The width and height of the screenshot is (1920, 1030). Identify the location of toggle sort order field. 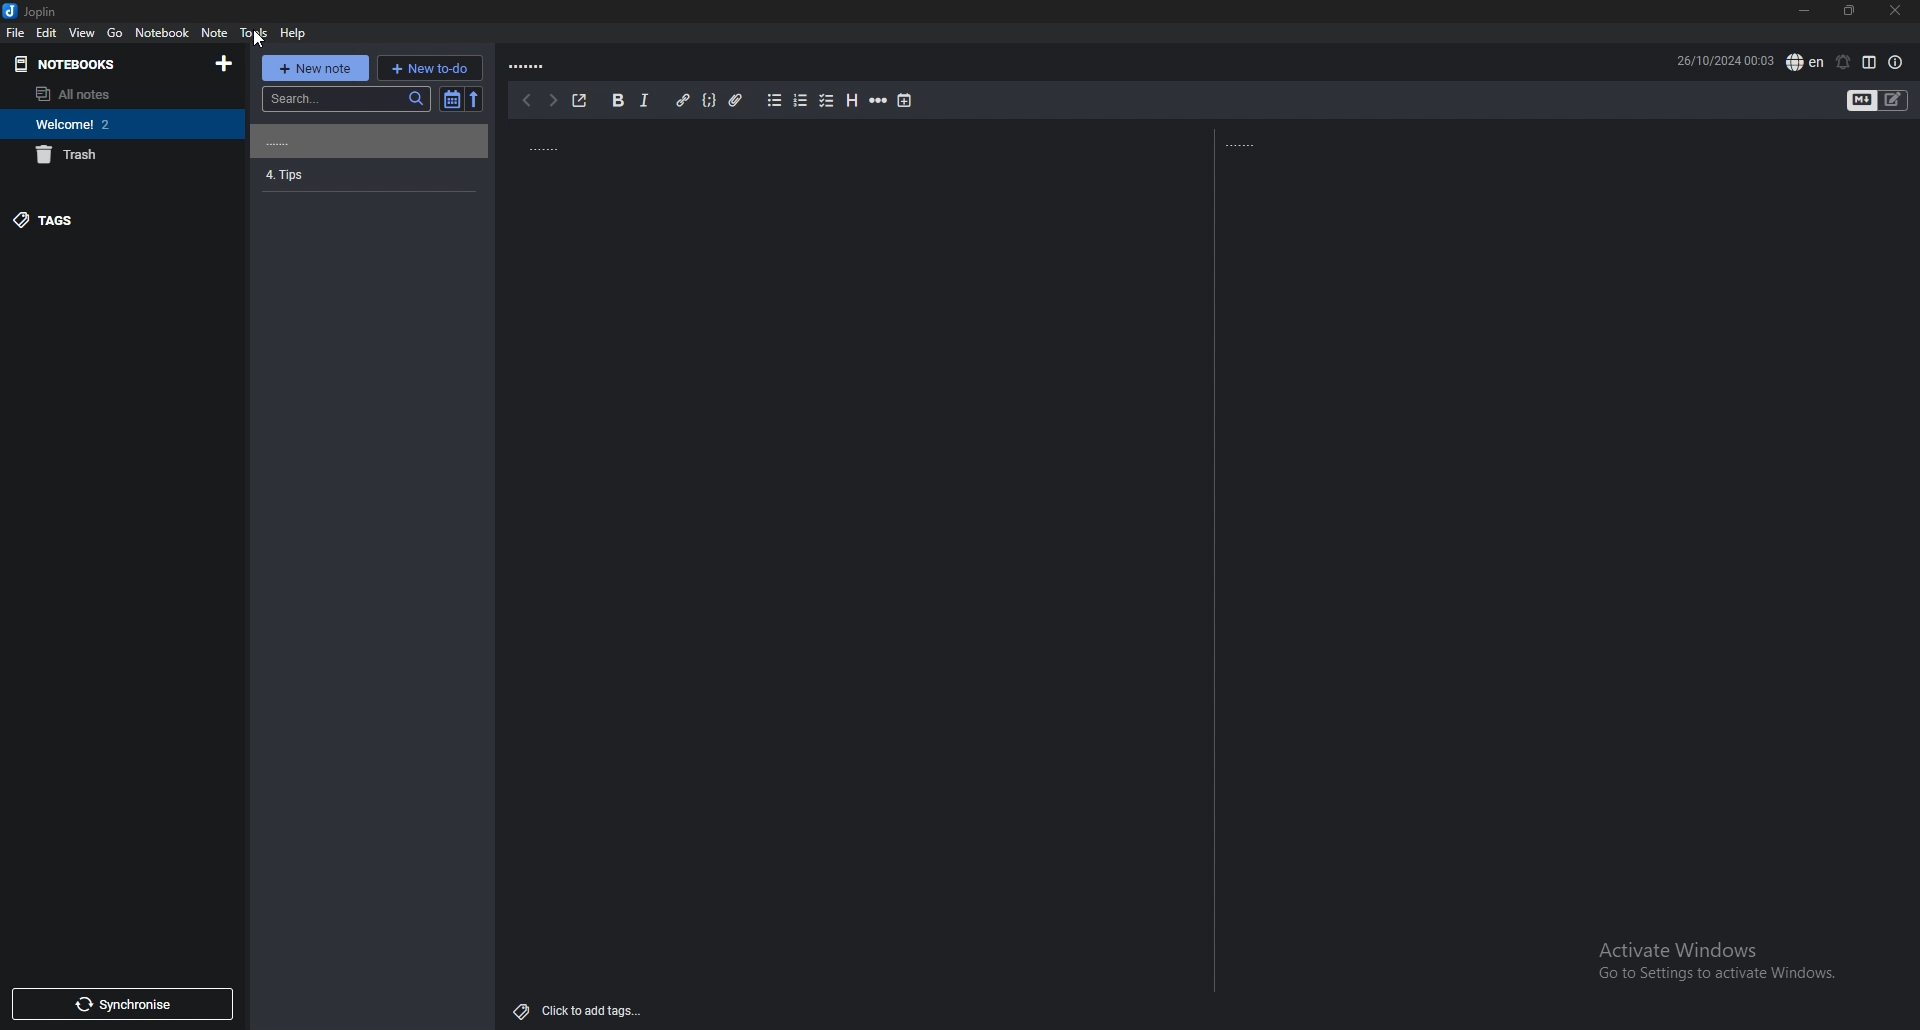
(450, 100).